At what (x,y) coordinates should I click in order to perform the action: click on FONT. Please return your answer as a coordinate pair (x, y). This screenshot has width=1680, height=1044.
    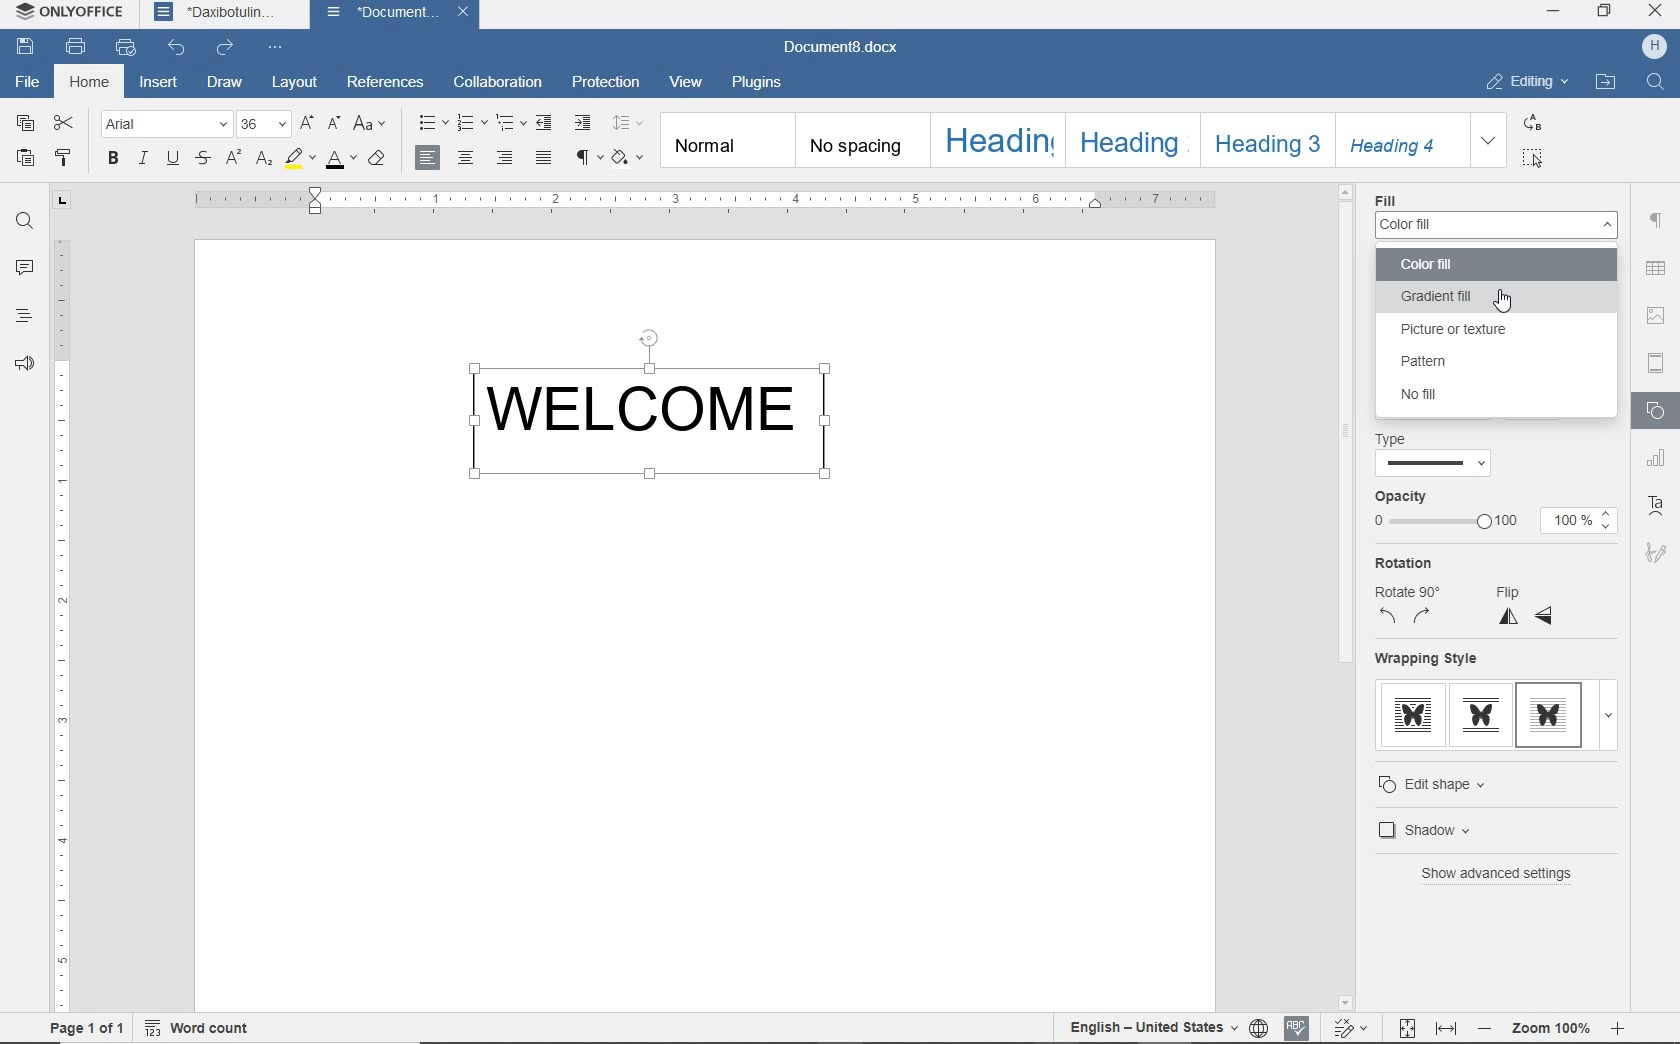
    Looking at the image, I should click on (164, 125).